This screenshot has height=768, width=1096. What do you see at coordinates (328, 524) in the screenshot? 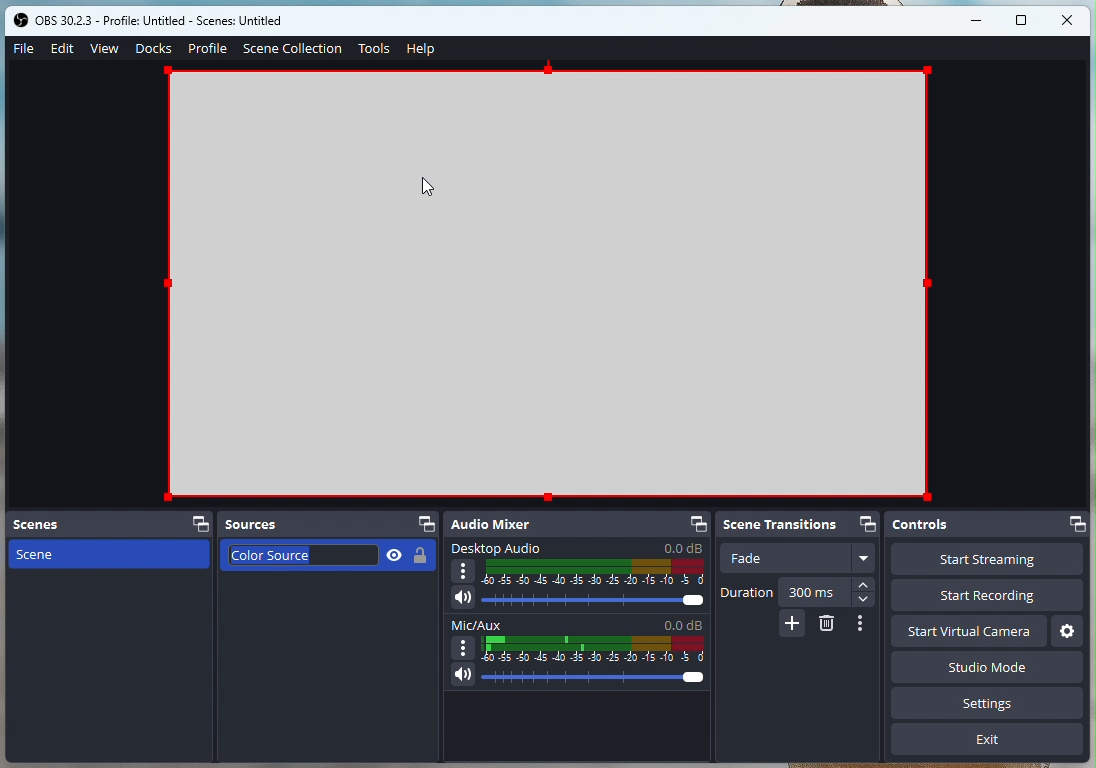
I see `Sources` at bounding box center [328, 524].